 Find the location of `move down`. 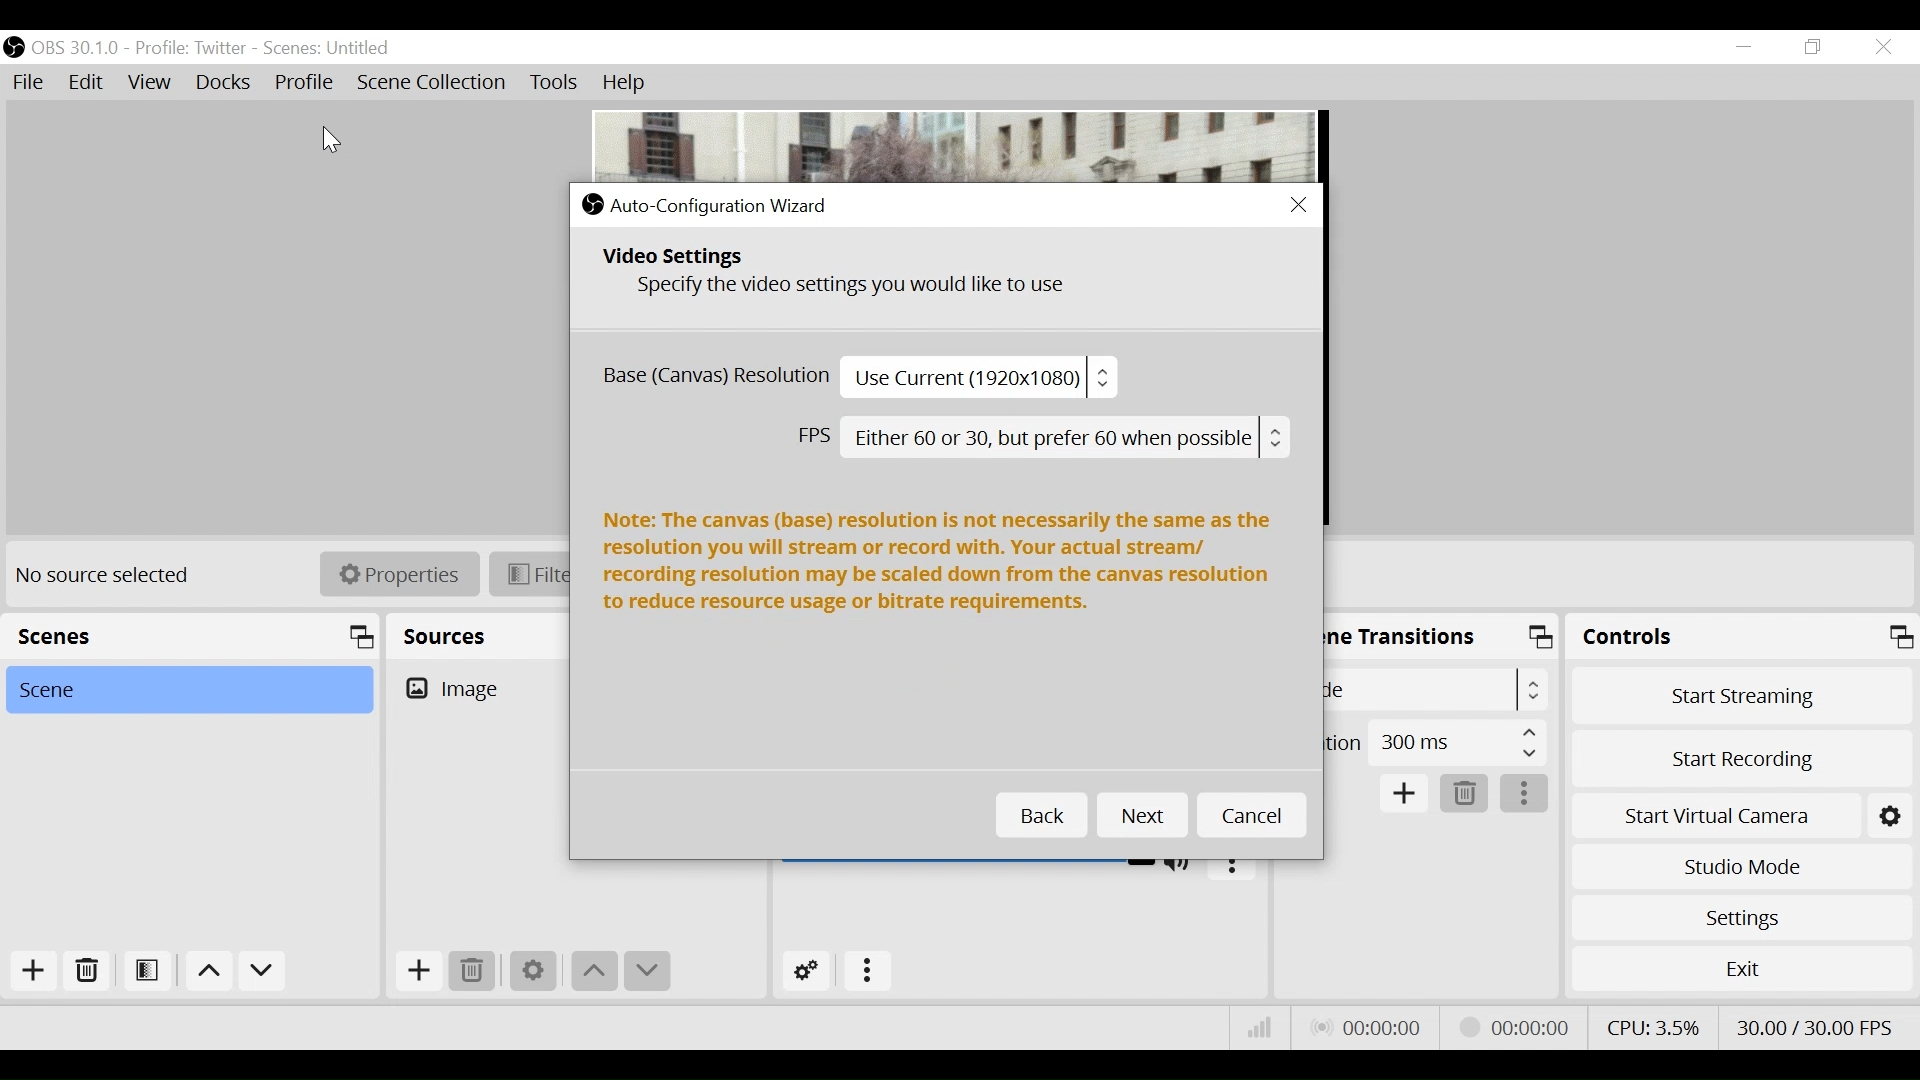

move down is located at coordinates (263, 972).